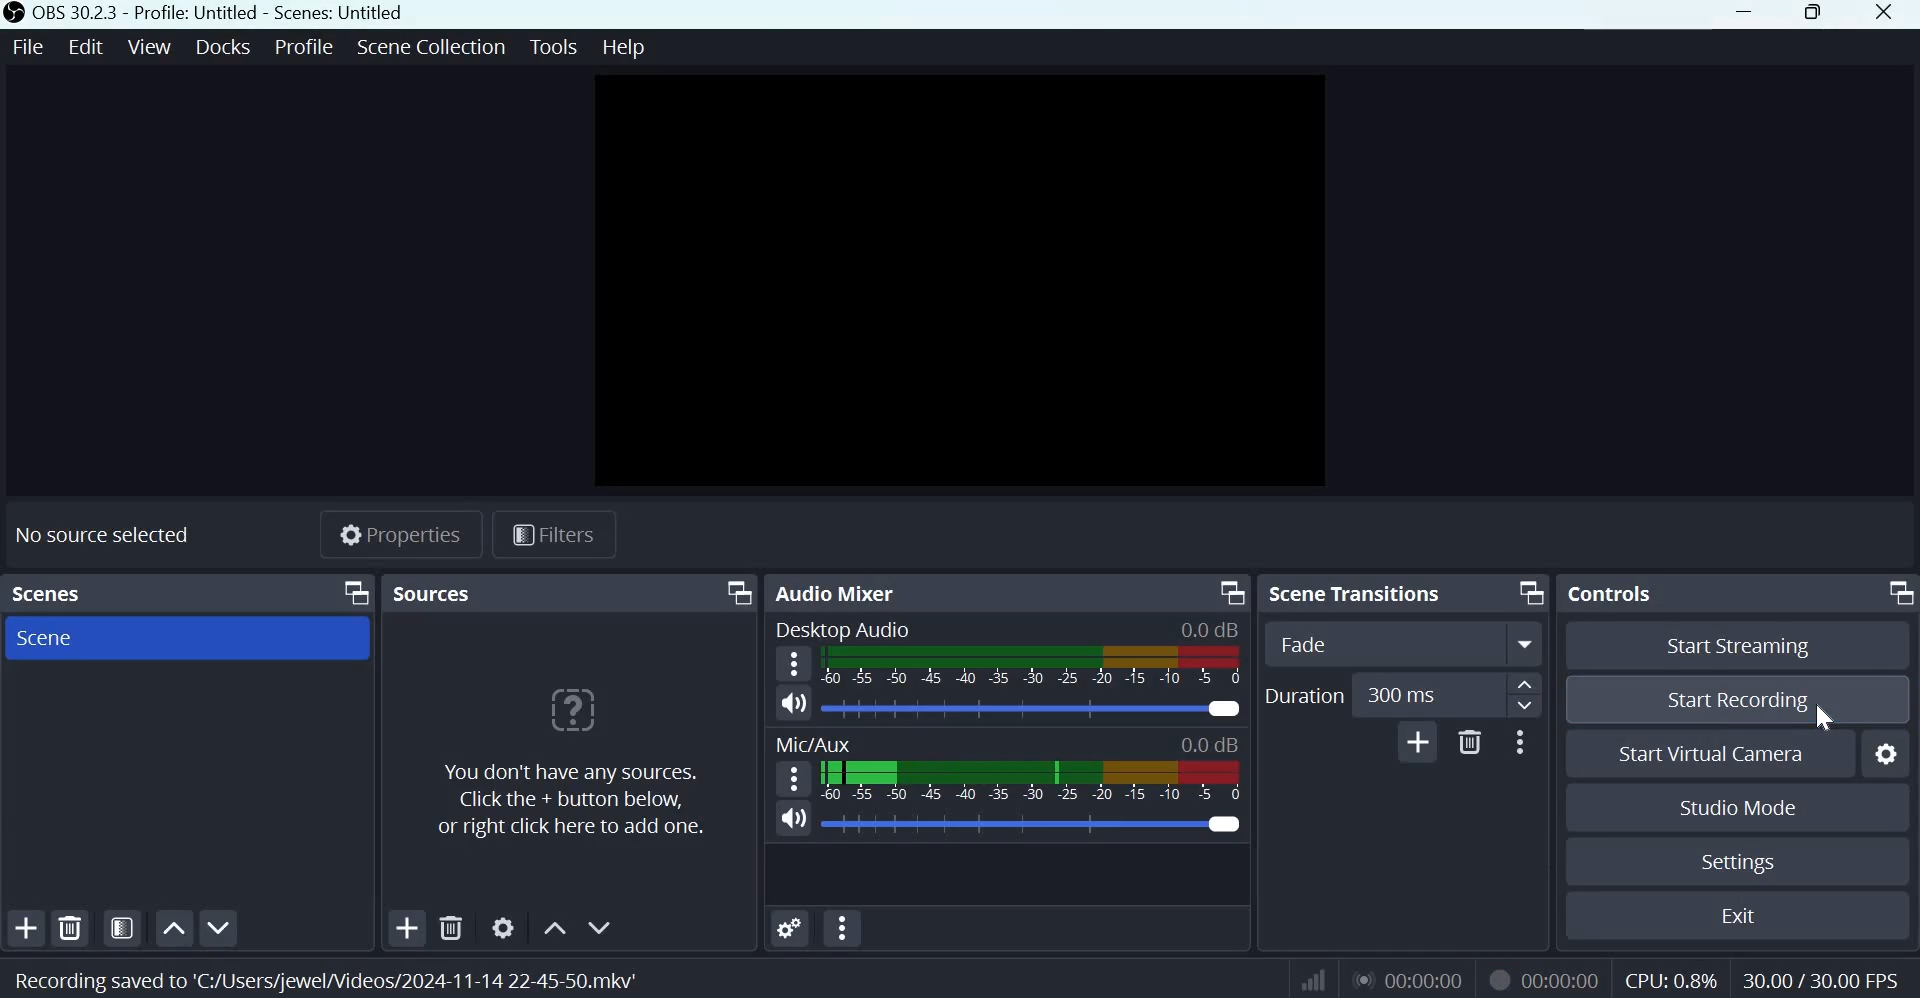  What do you see at coordinates (435, 595) in the screenshot?
I see `Sources` at bounding box center [435, 595].